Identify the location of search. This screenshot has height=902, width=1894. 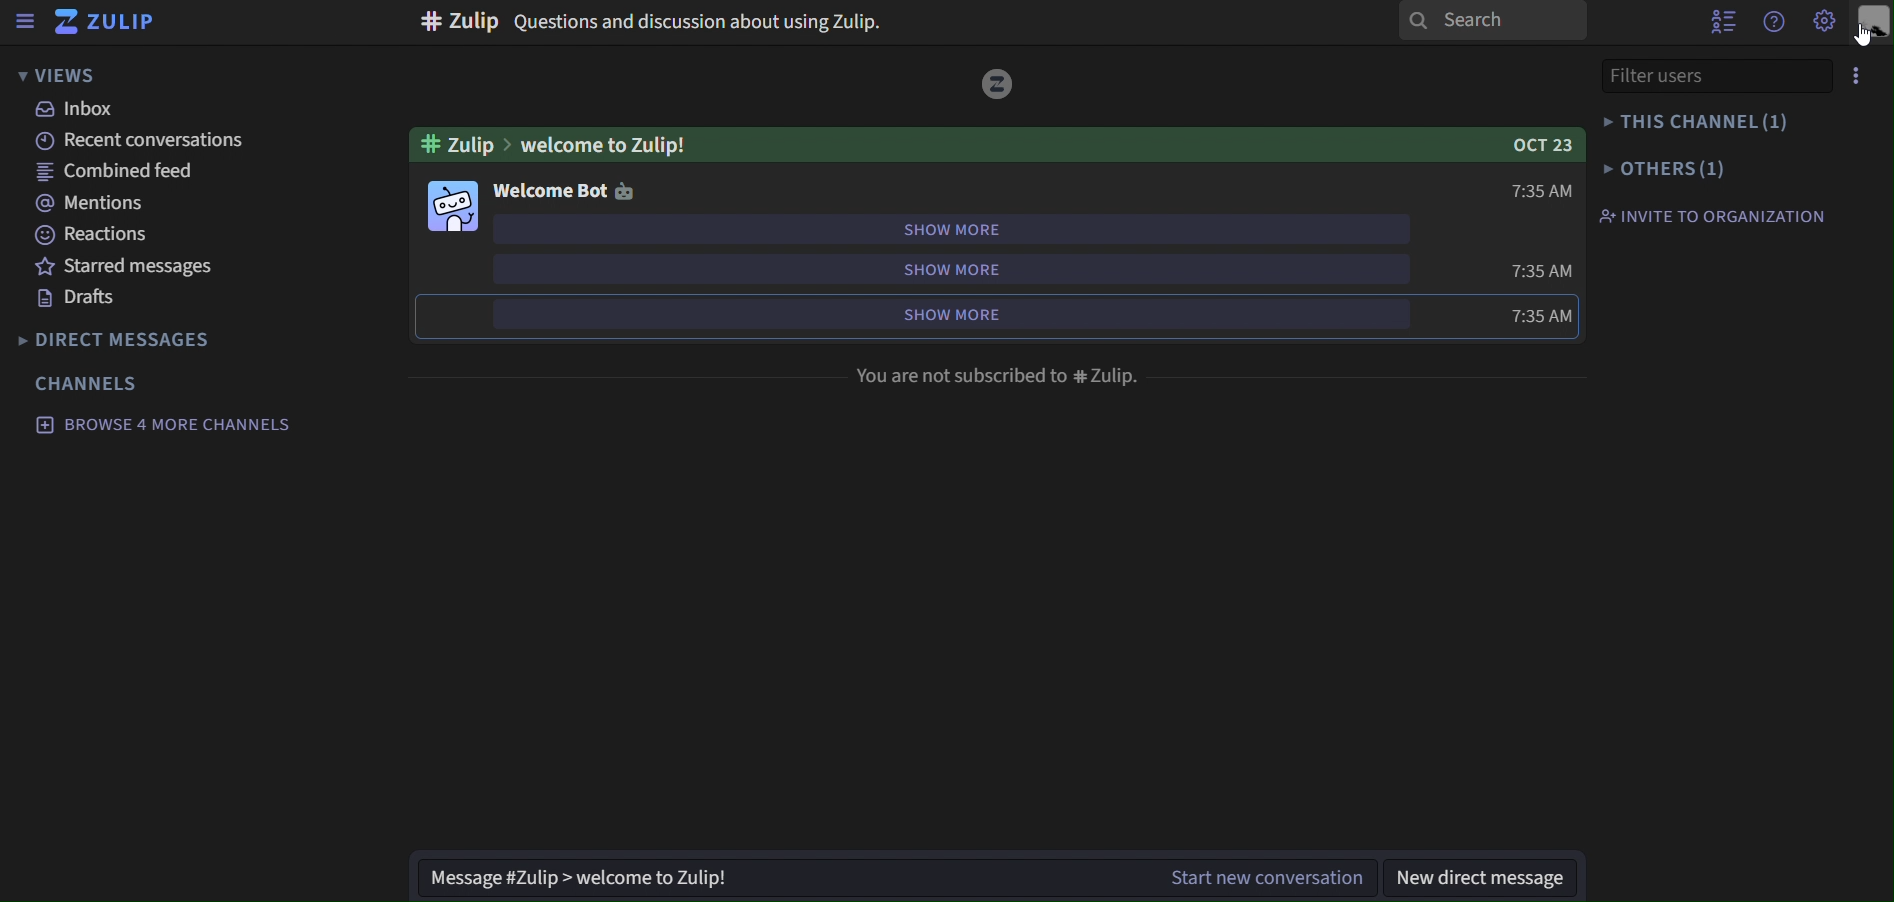
(1493, 20).